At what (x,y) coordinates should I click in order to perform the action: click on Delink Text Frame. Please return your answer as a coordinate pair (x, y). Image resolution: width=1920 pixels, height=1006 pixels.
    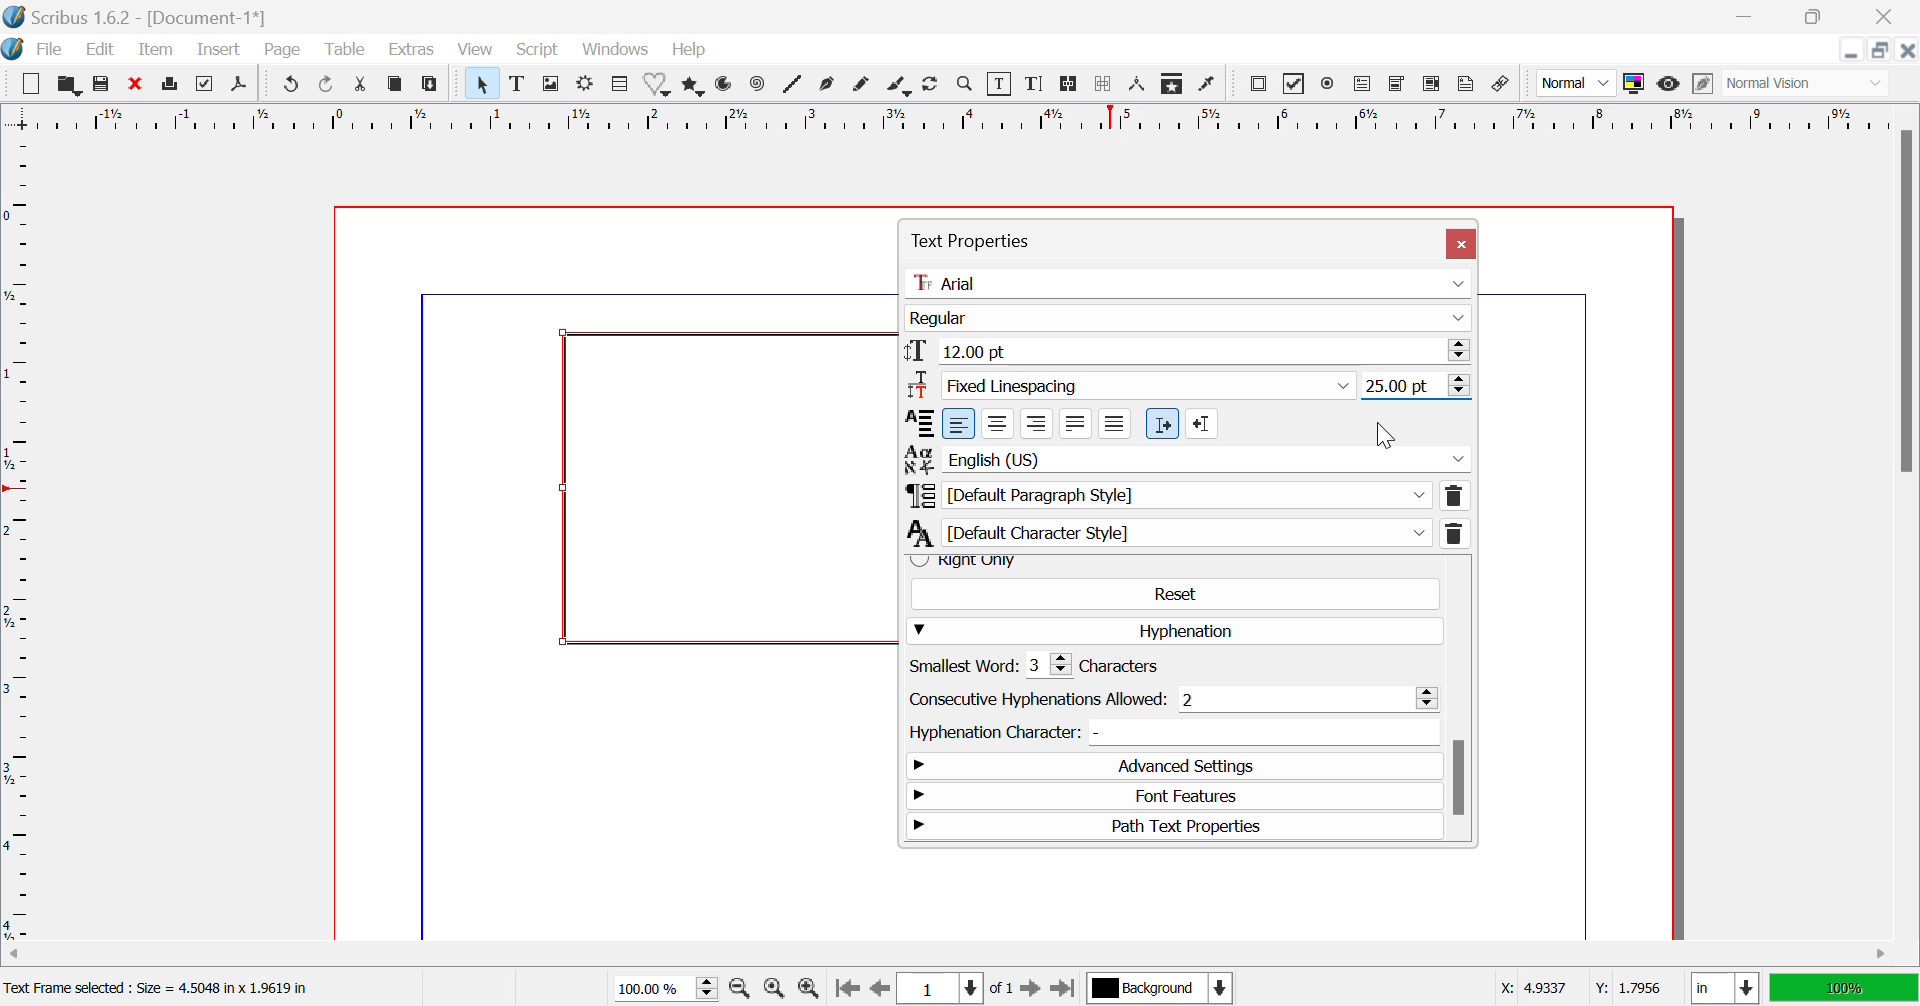
    Looking at the image, I should click on (1103, 86).